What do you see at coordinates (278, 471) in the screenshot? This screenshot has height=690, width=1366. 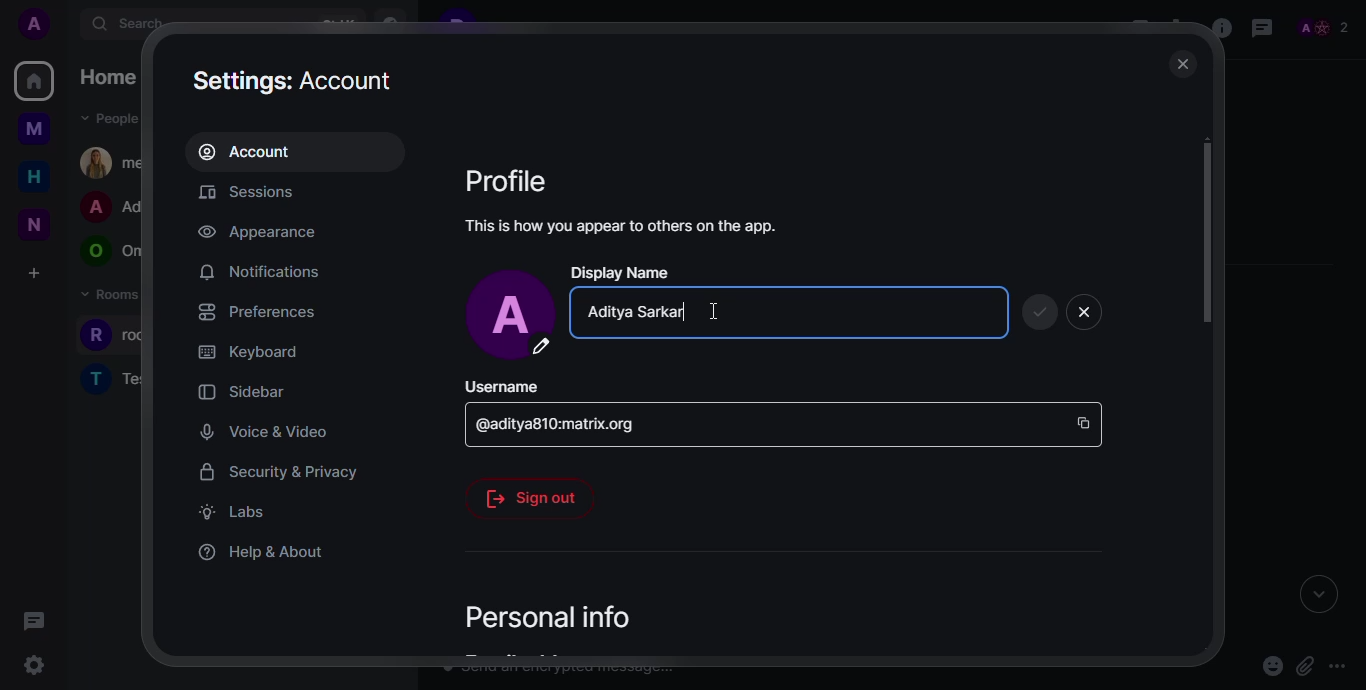 I see `security` at bounding box center [278, 471].